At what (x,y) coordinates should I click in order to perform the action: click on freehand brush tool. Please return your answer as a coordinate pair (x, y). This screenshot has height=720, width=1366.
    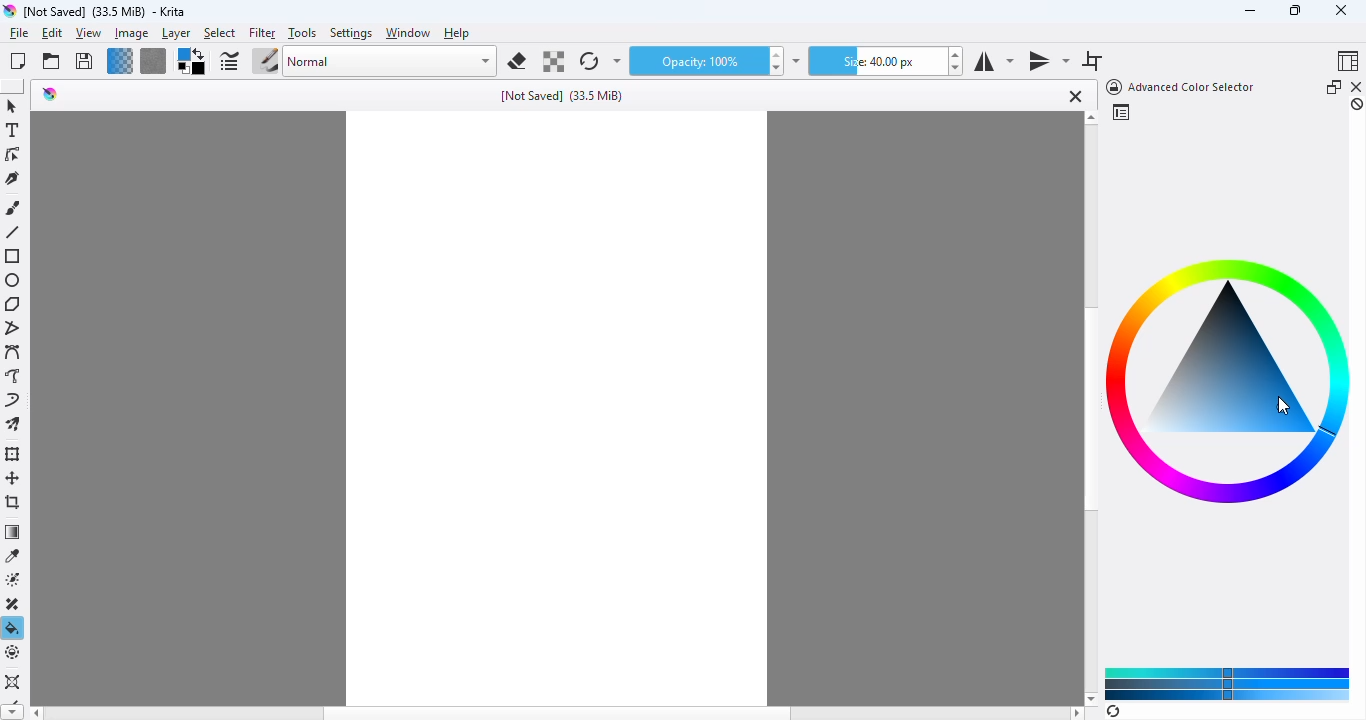
    Looking at the image, I should click on (14, 208).